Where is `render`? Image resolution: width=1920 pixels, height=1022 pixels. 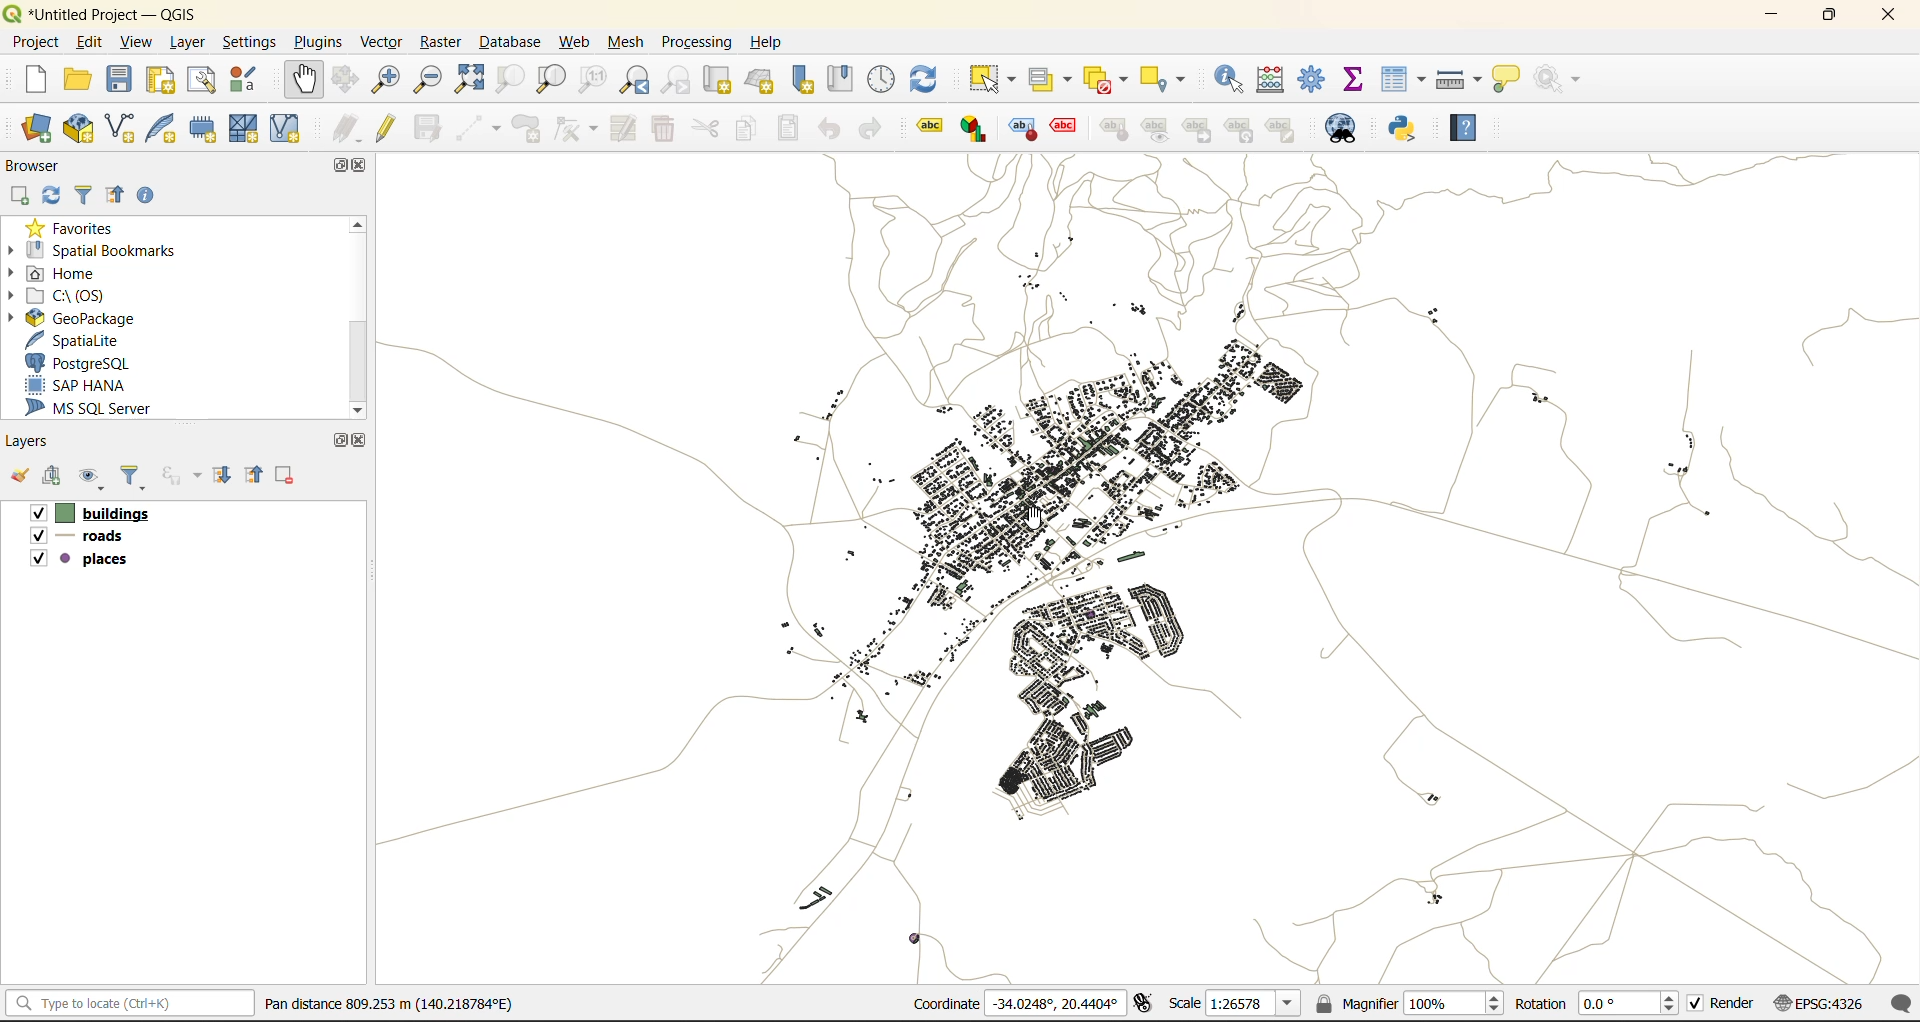
render is located at coordinates (1723, 1005).